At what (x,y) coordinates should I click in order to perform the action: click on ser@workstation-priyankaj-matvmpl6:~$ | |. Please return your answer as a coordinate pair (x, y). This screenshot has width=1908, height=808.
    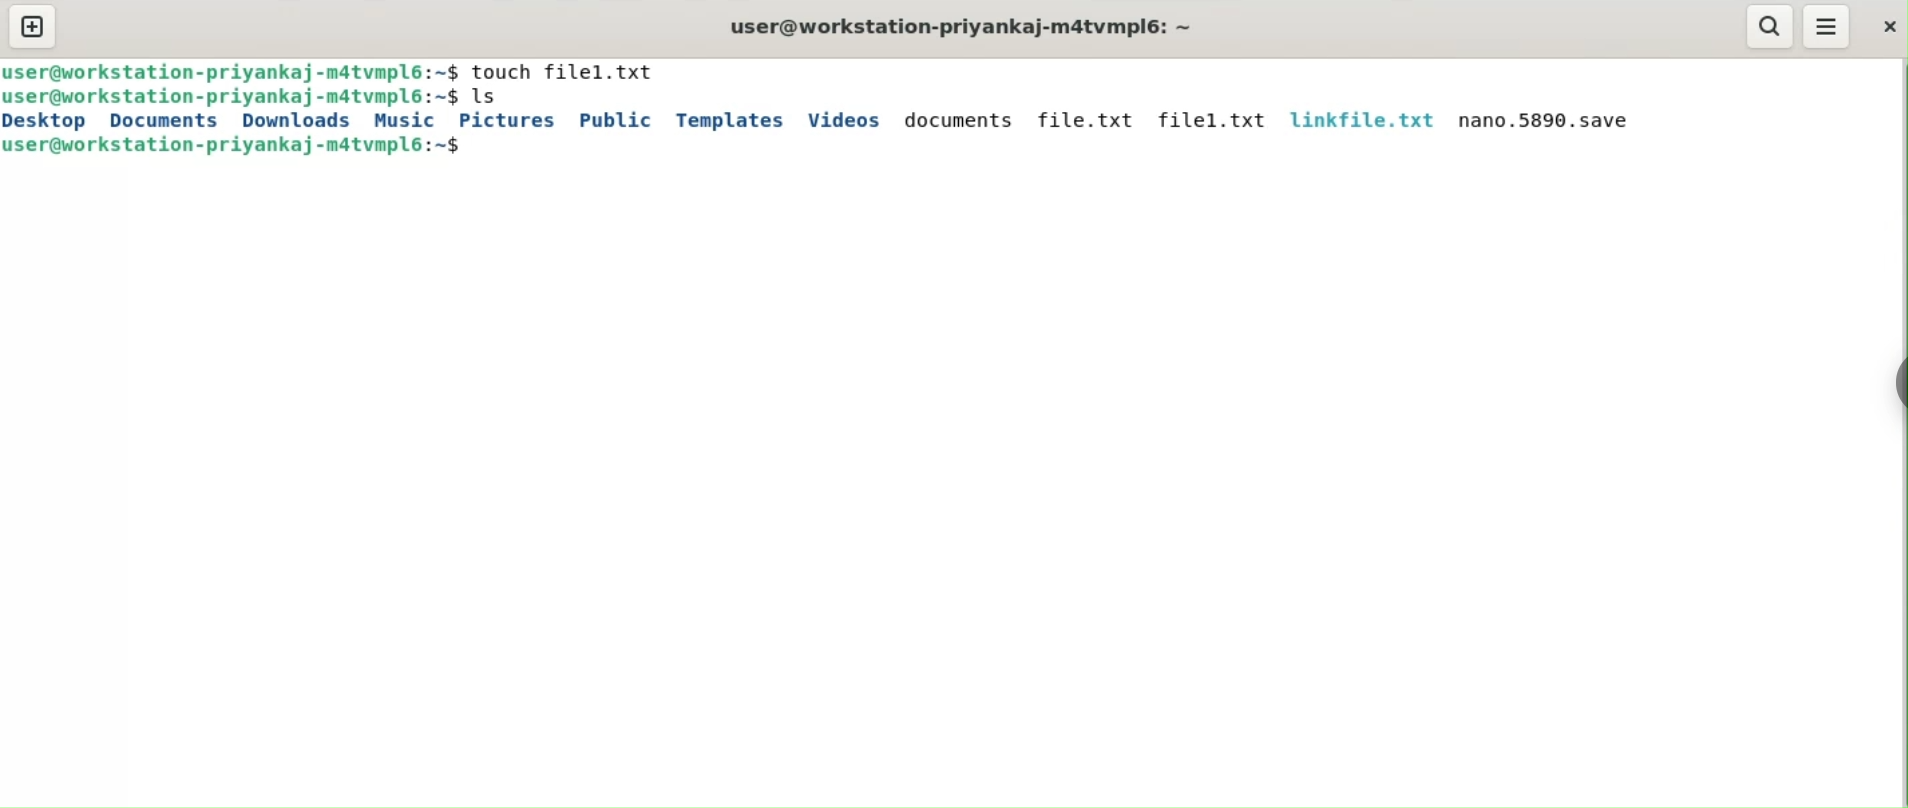
    Looking at the image, I should click on (234, 97).